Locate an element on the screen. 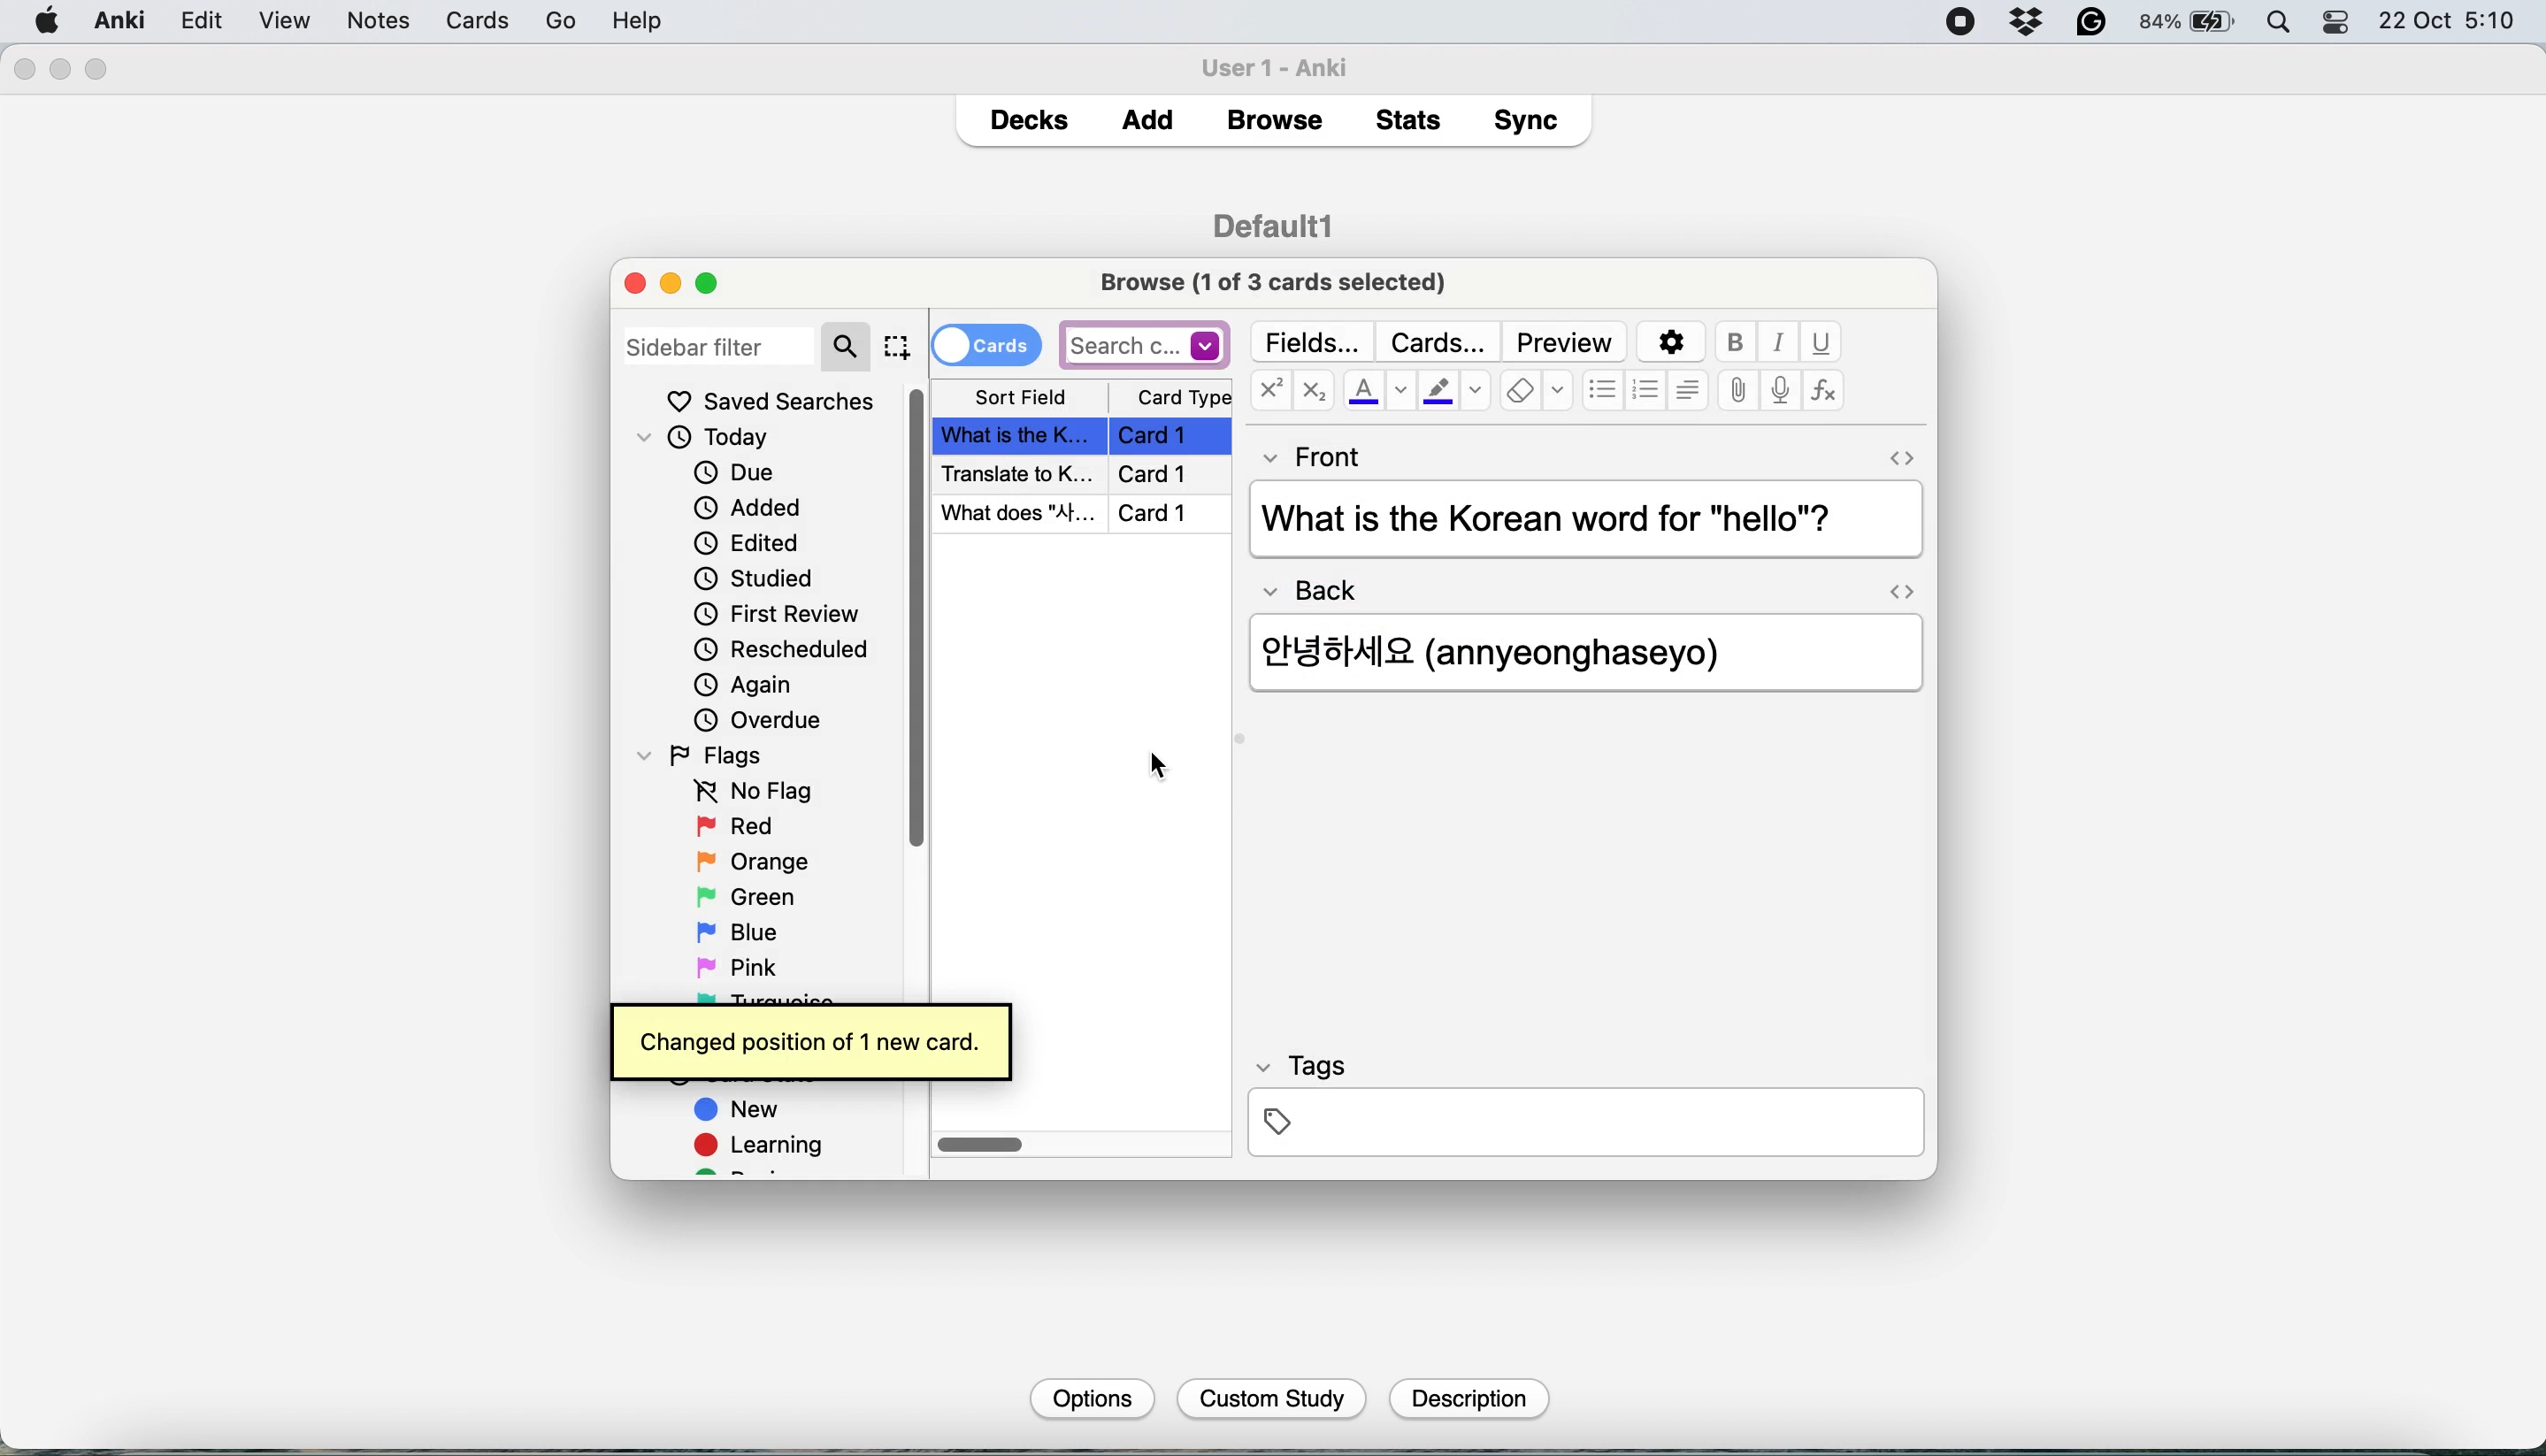  sync is located at coordinates (1531, 124).